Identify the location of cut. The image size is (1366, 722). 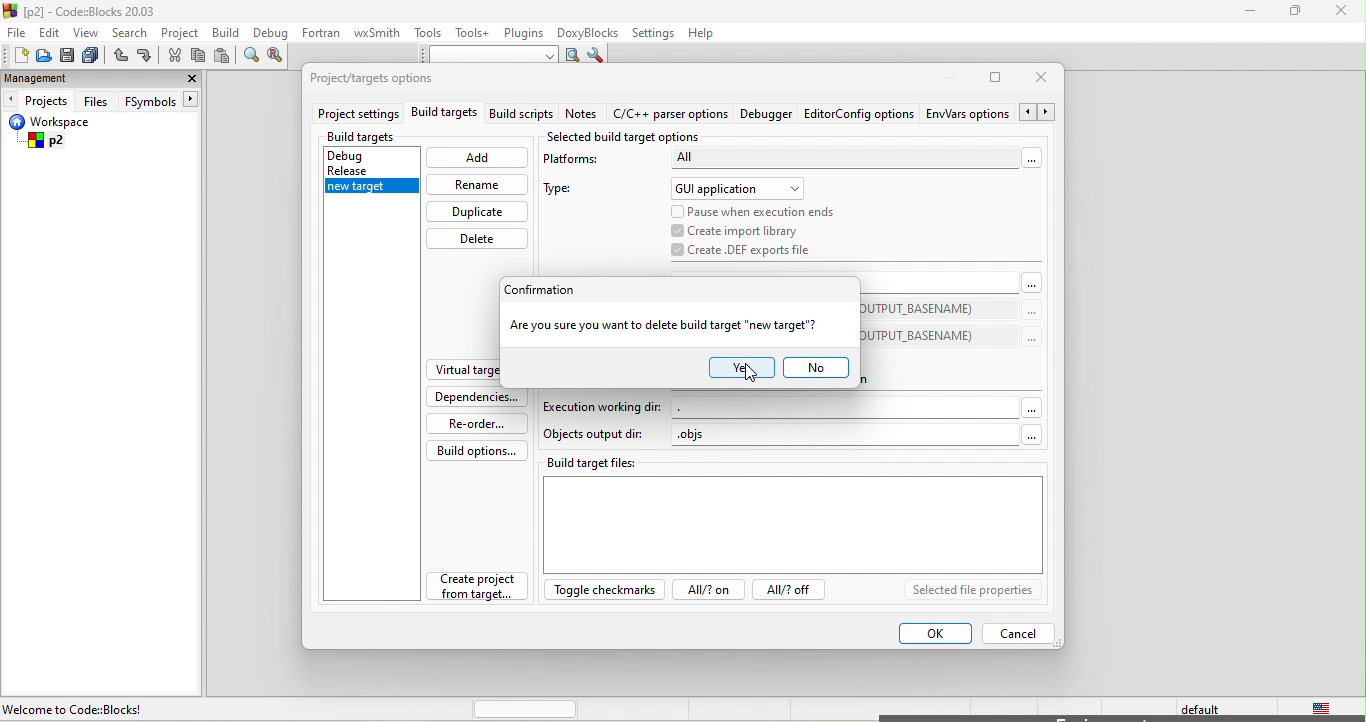
(175, 58).